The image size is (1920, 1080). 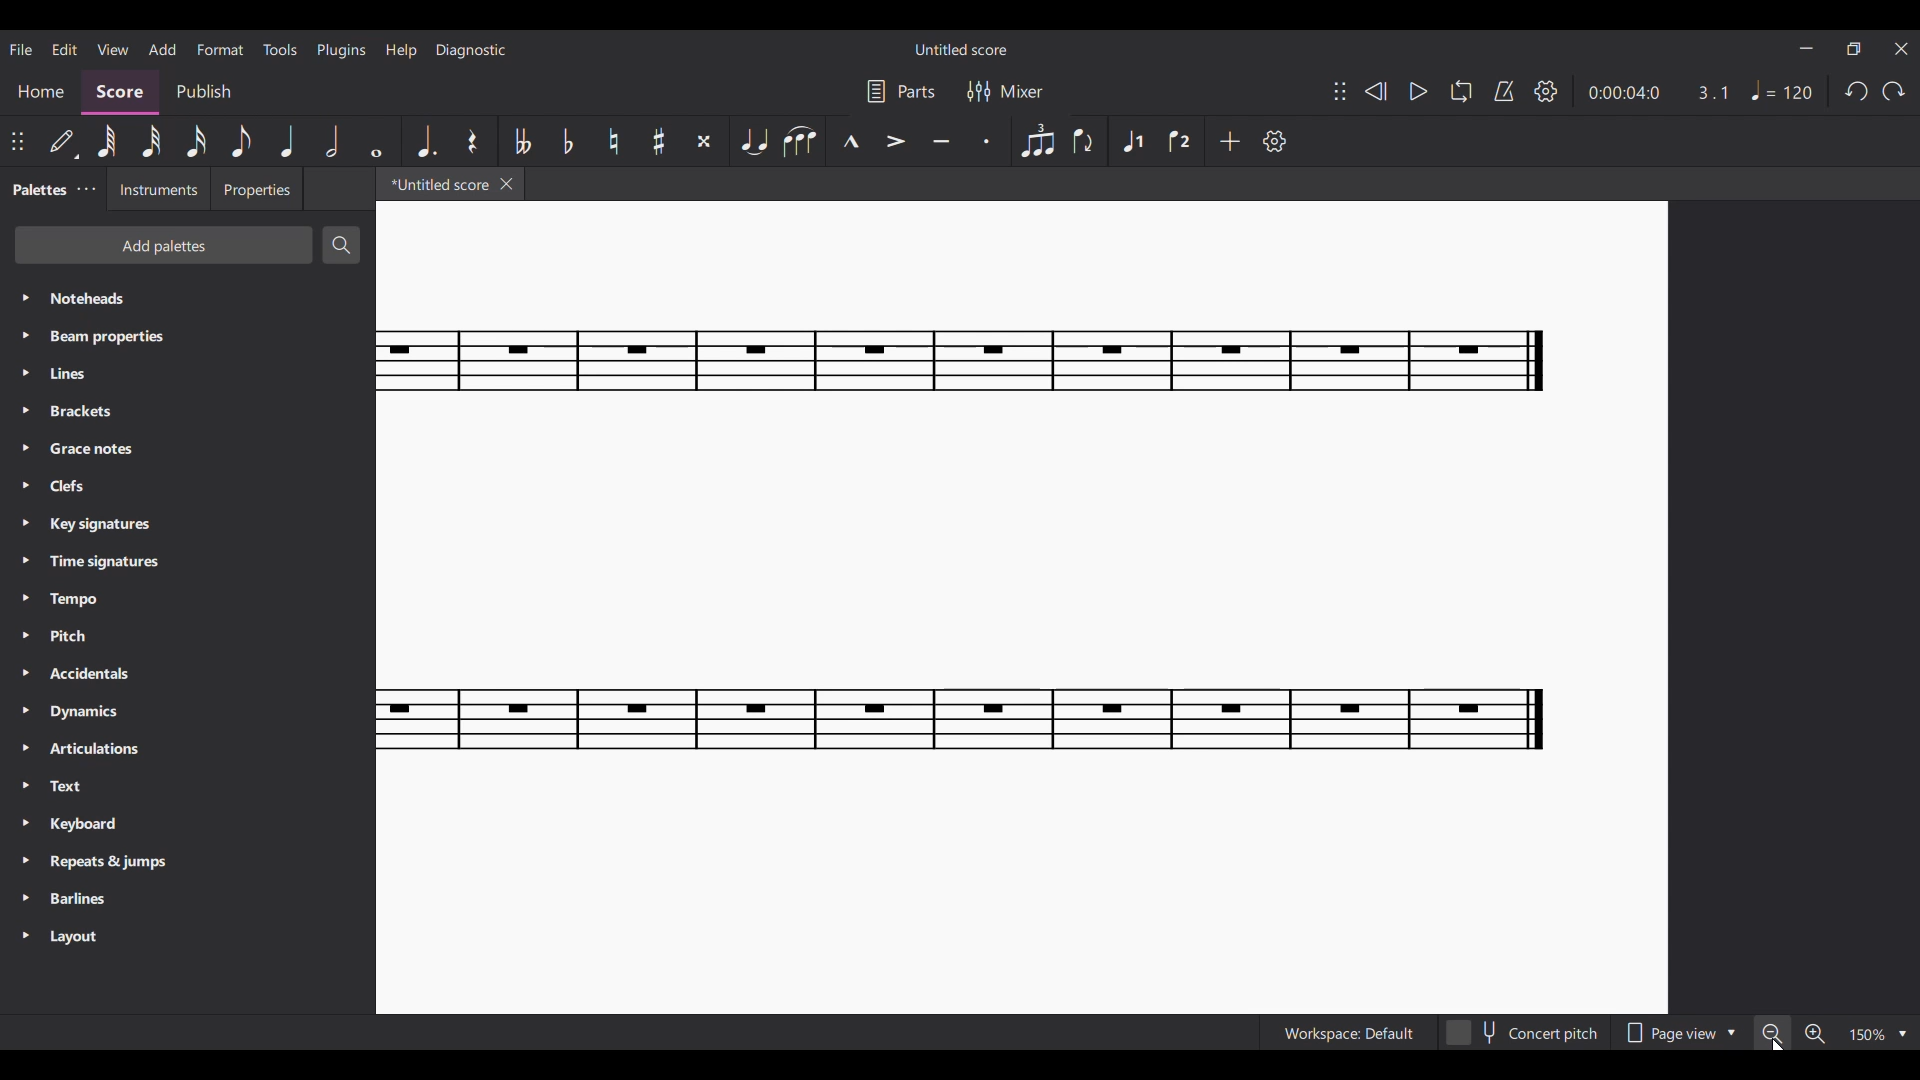 I want to click on Noteheads, so click(x=189, y=299).